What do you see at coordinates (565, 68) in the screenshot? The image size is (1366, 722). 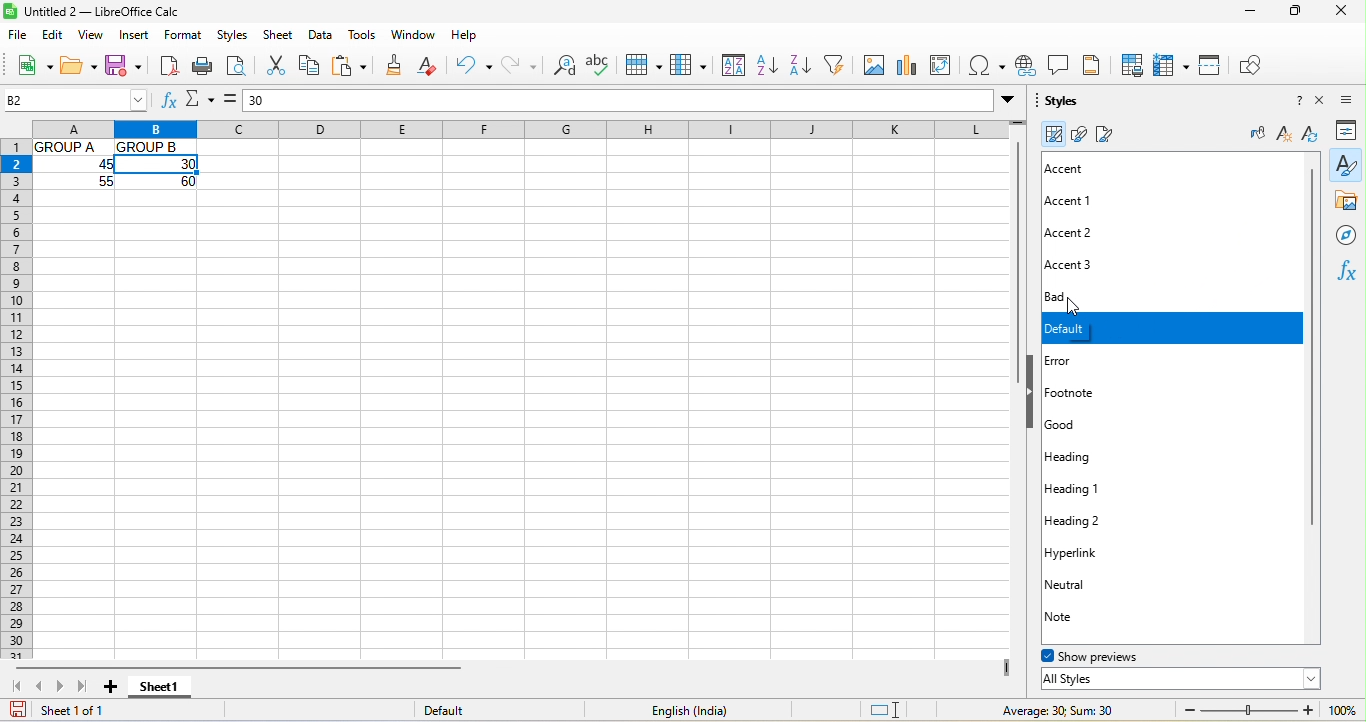 I see `find and replace` at bounding box center [565, 68].